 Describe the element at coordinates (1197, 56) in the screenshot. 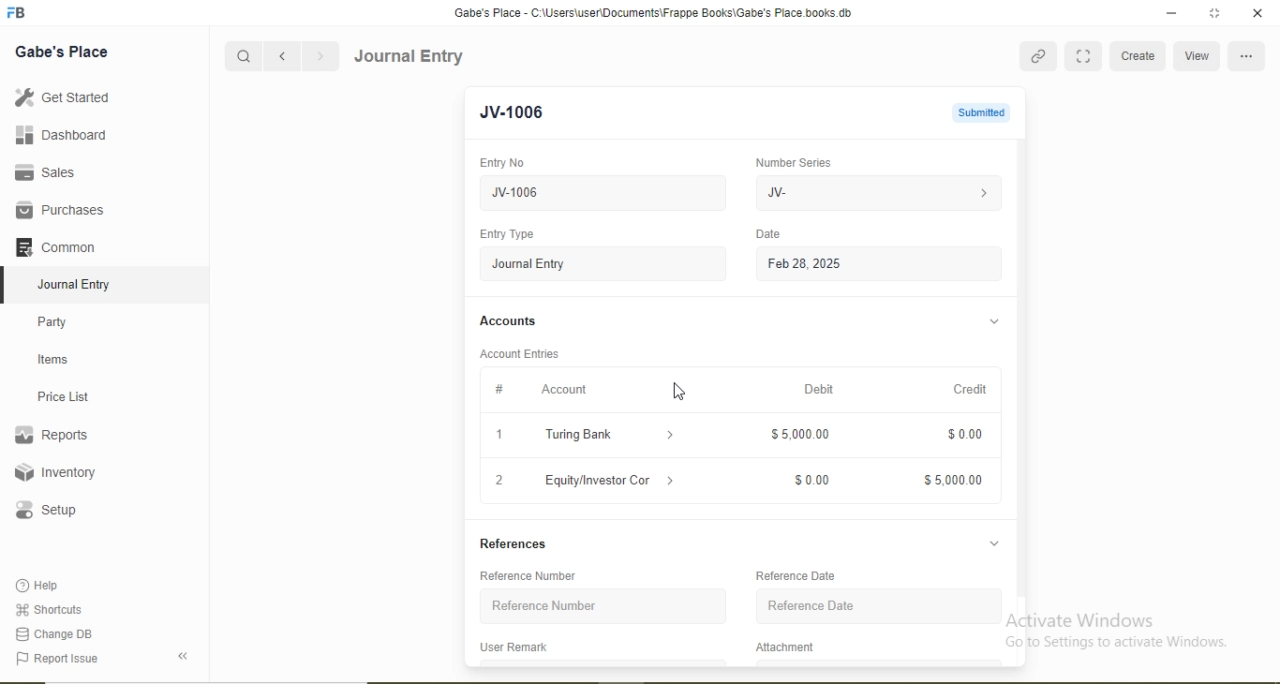

I see `View` at that location.